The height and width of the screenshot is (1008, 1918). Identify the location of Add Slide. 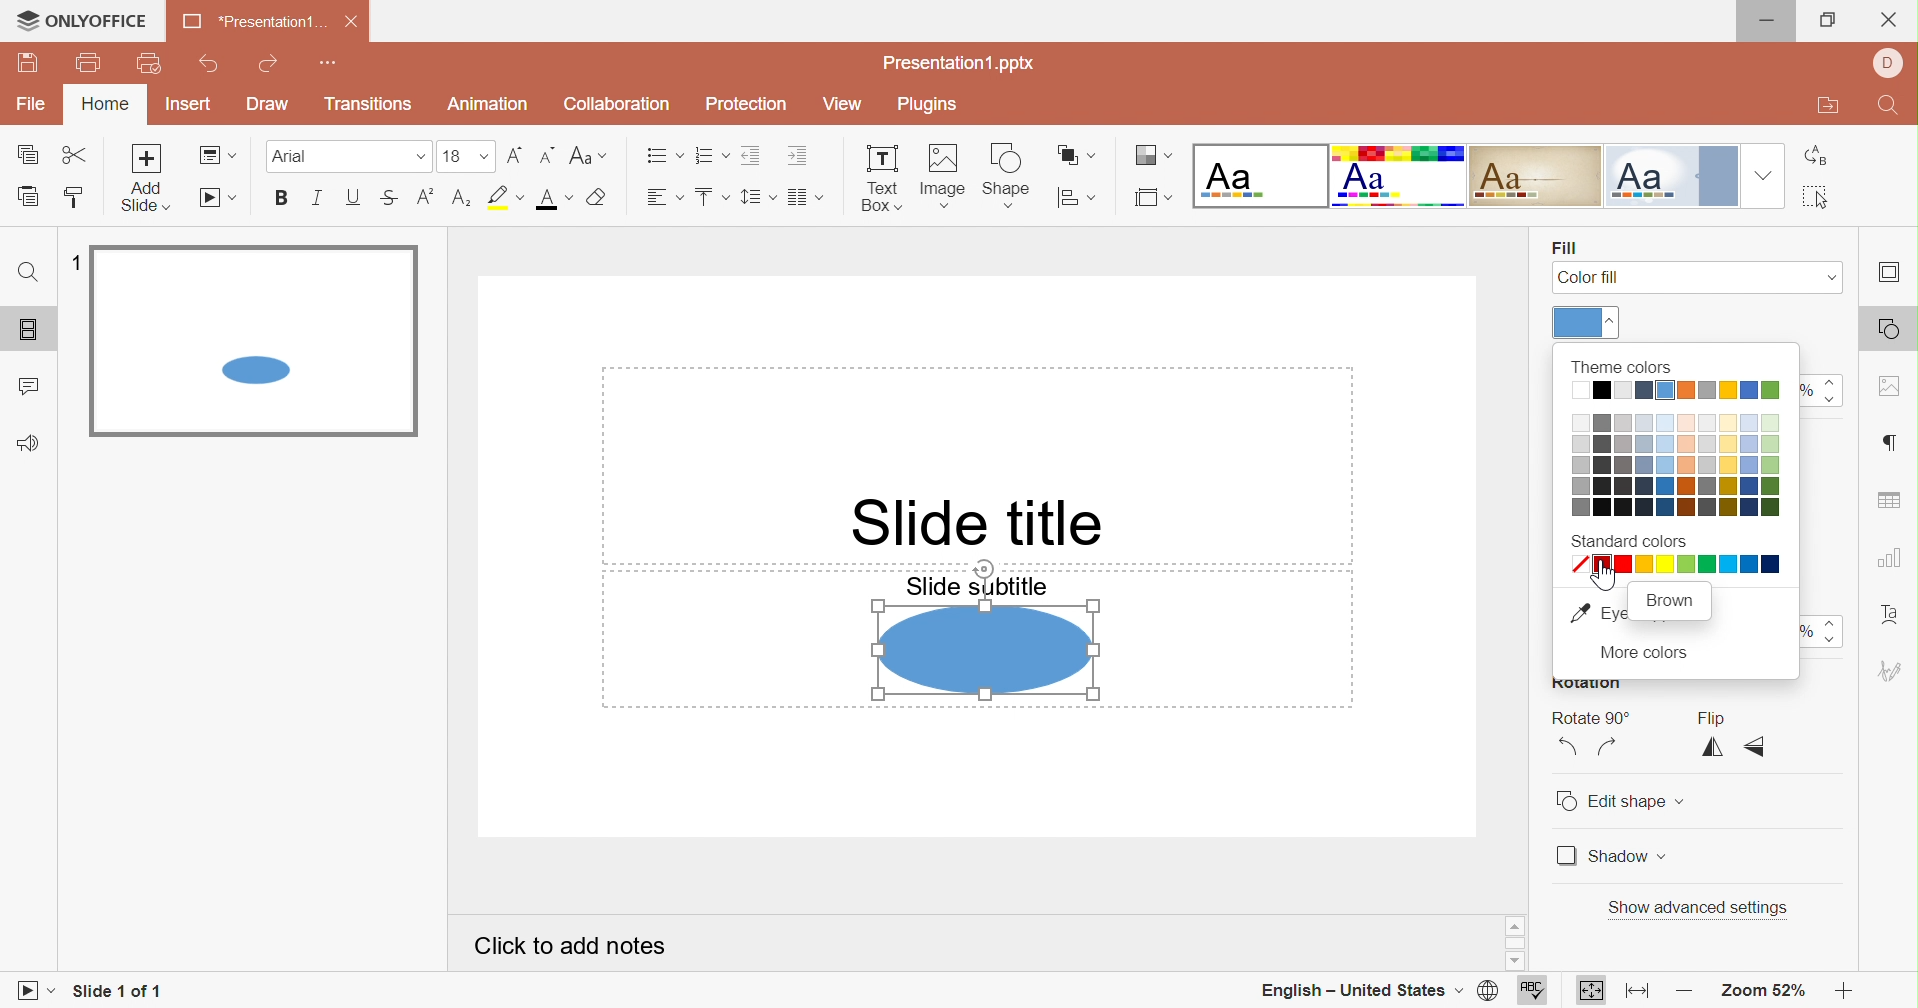
(150, 176).